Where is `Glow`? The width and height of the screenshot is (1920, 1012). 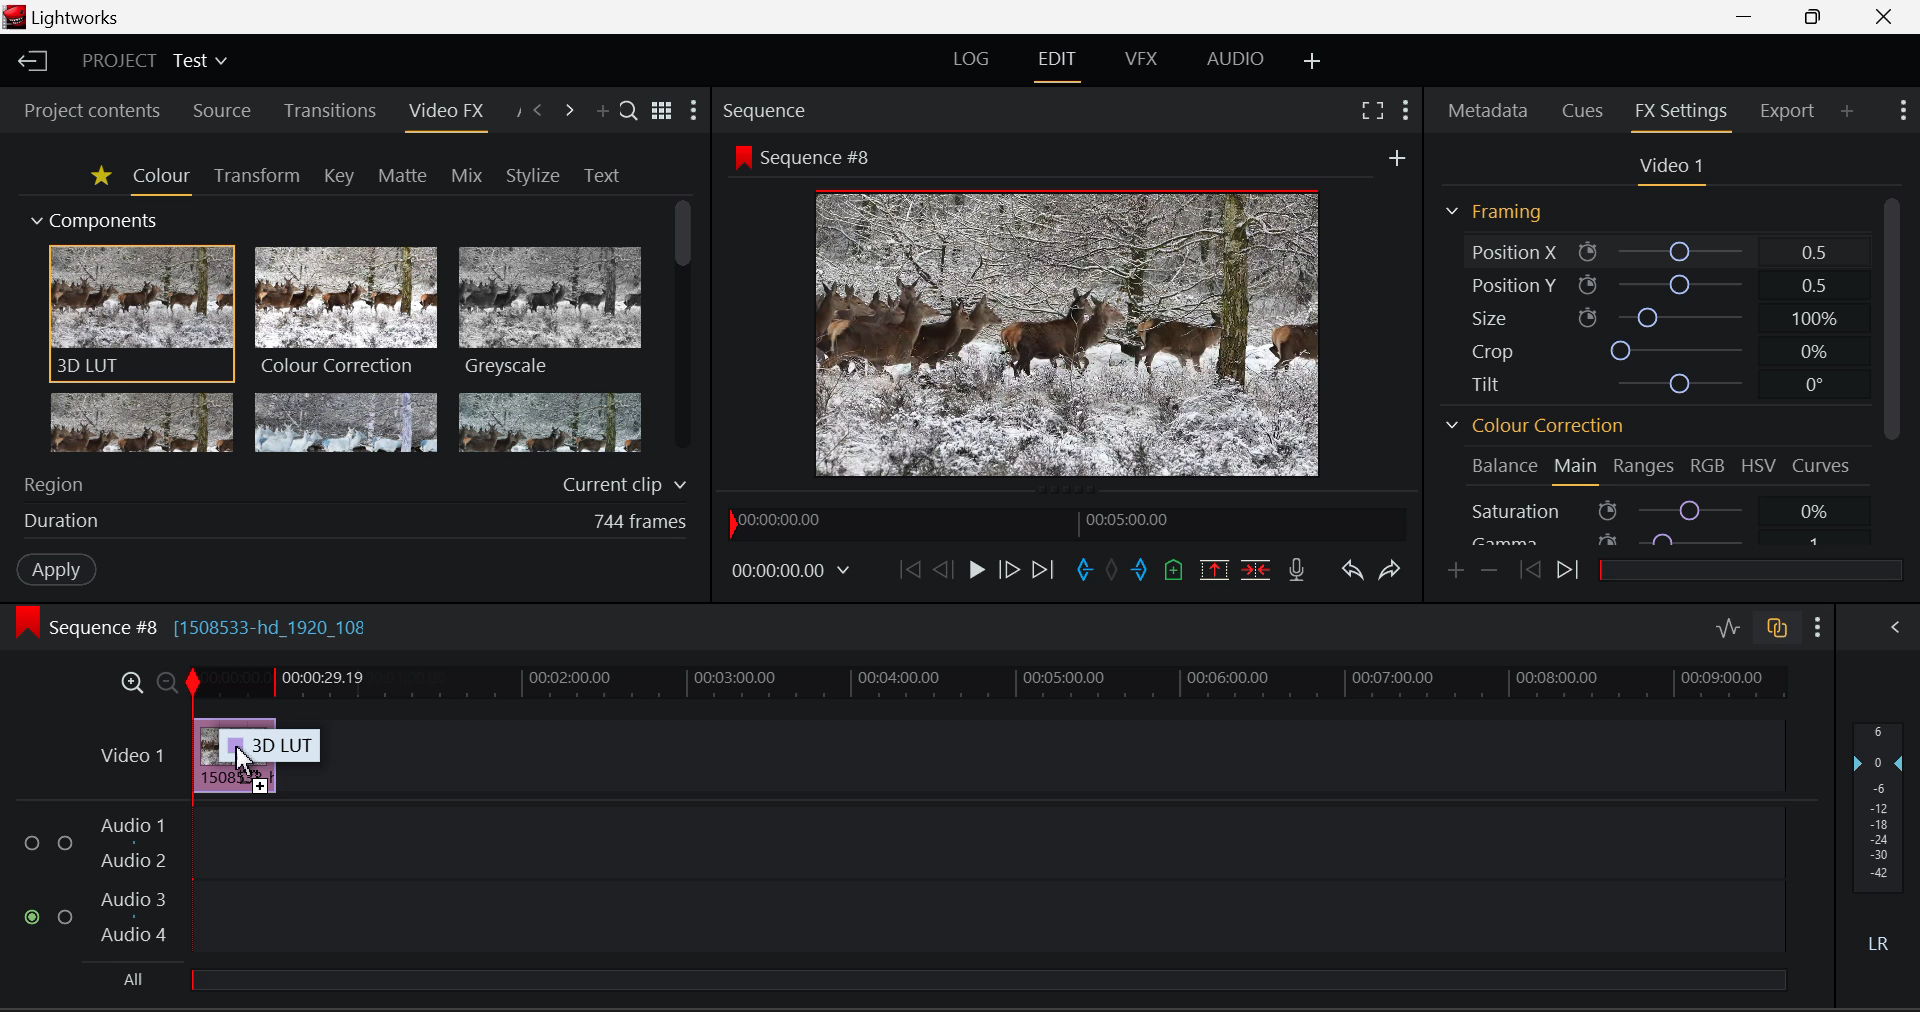 Glow is located at coordinates (142, 425).